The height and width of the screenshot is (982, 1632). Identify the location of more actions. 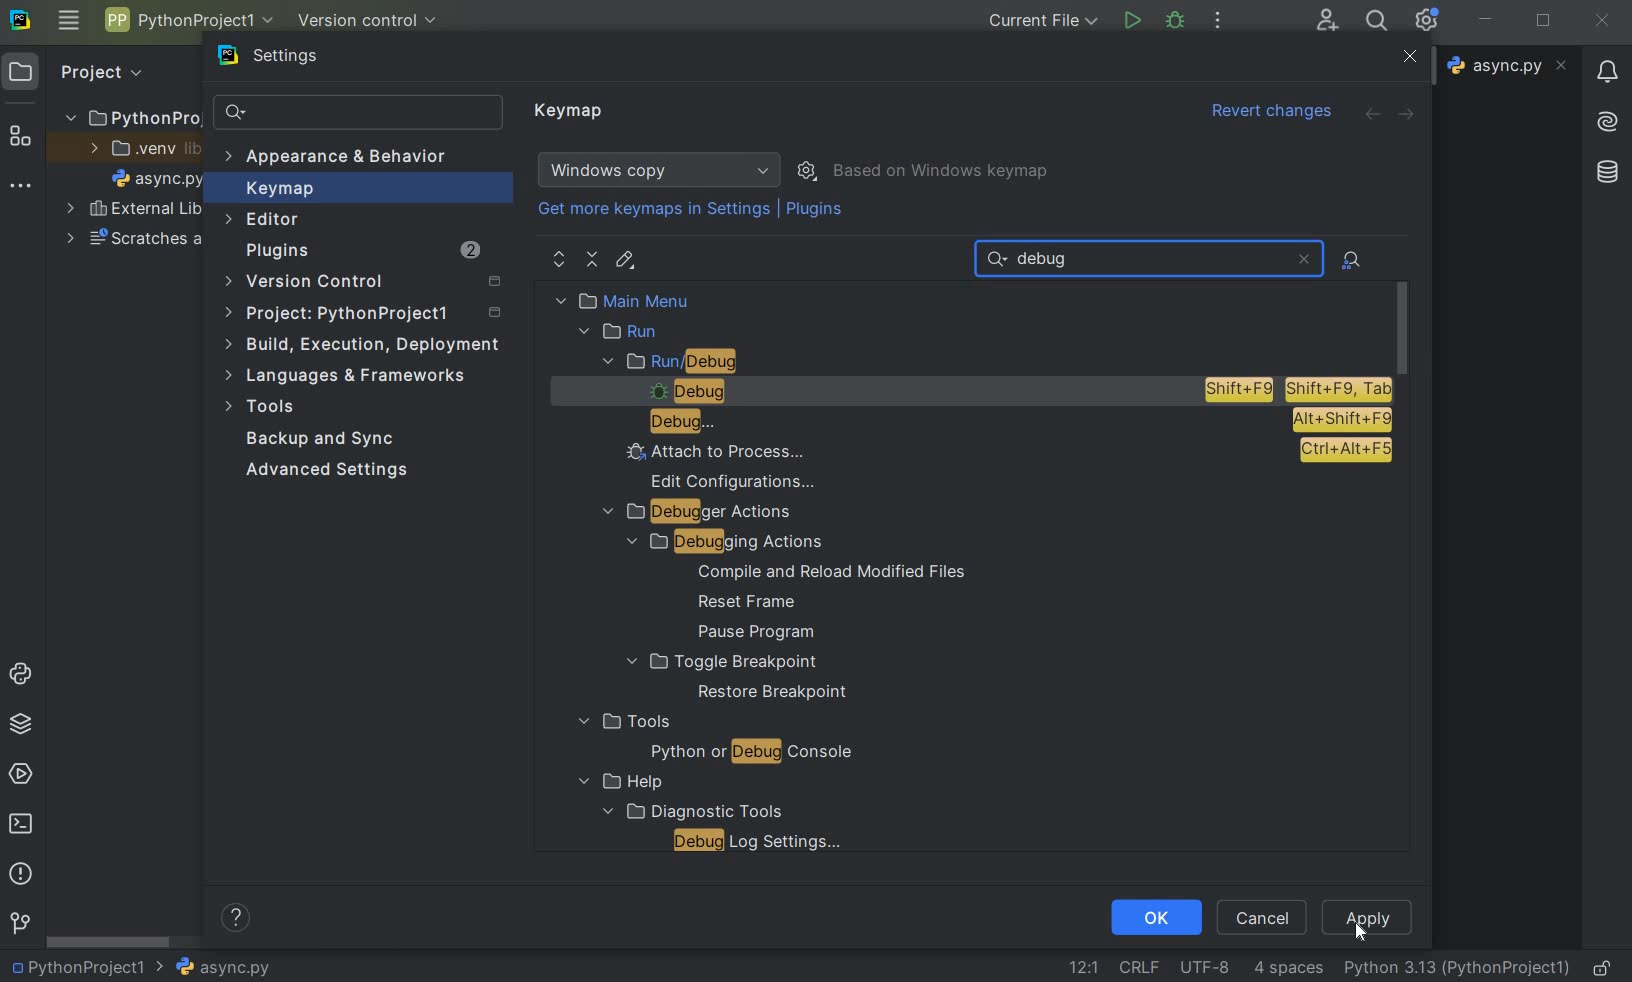
(1217, 22).